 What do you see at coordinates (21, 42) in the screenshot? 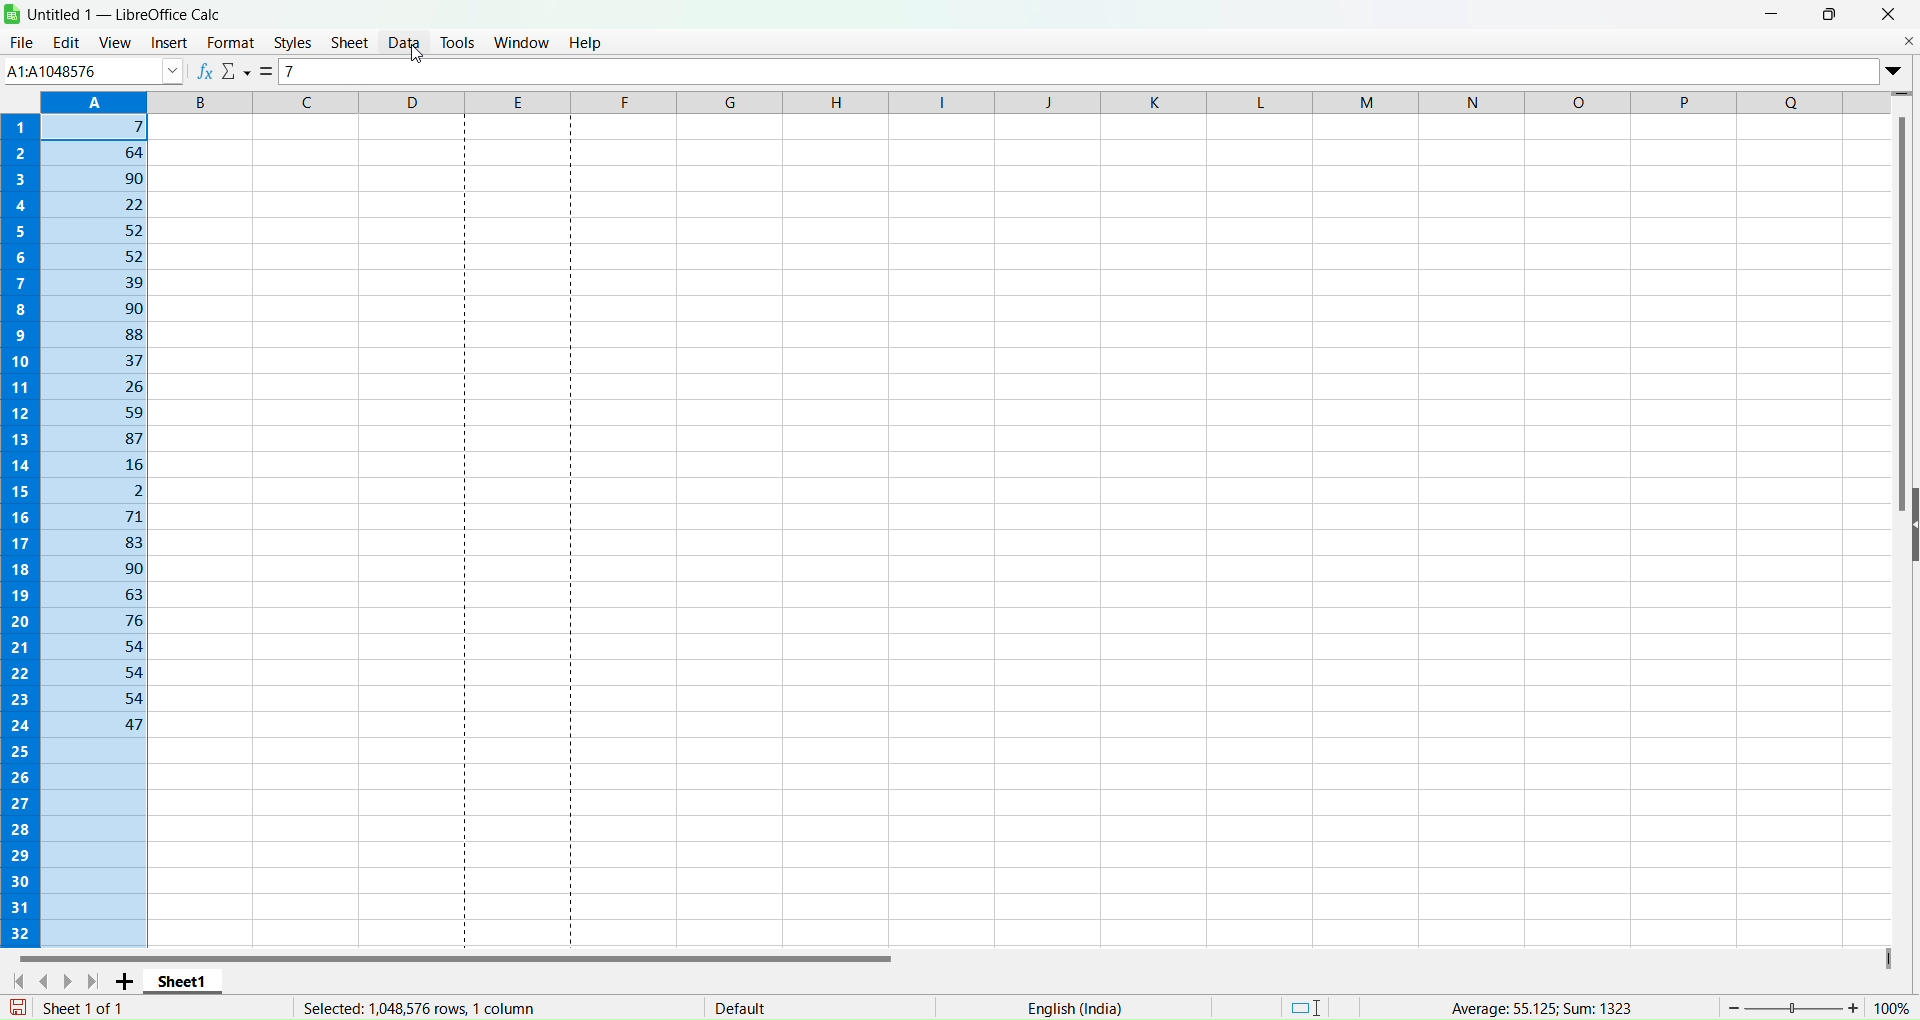
I see `File` at bounding box center [21, 42].